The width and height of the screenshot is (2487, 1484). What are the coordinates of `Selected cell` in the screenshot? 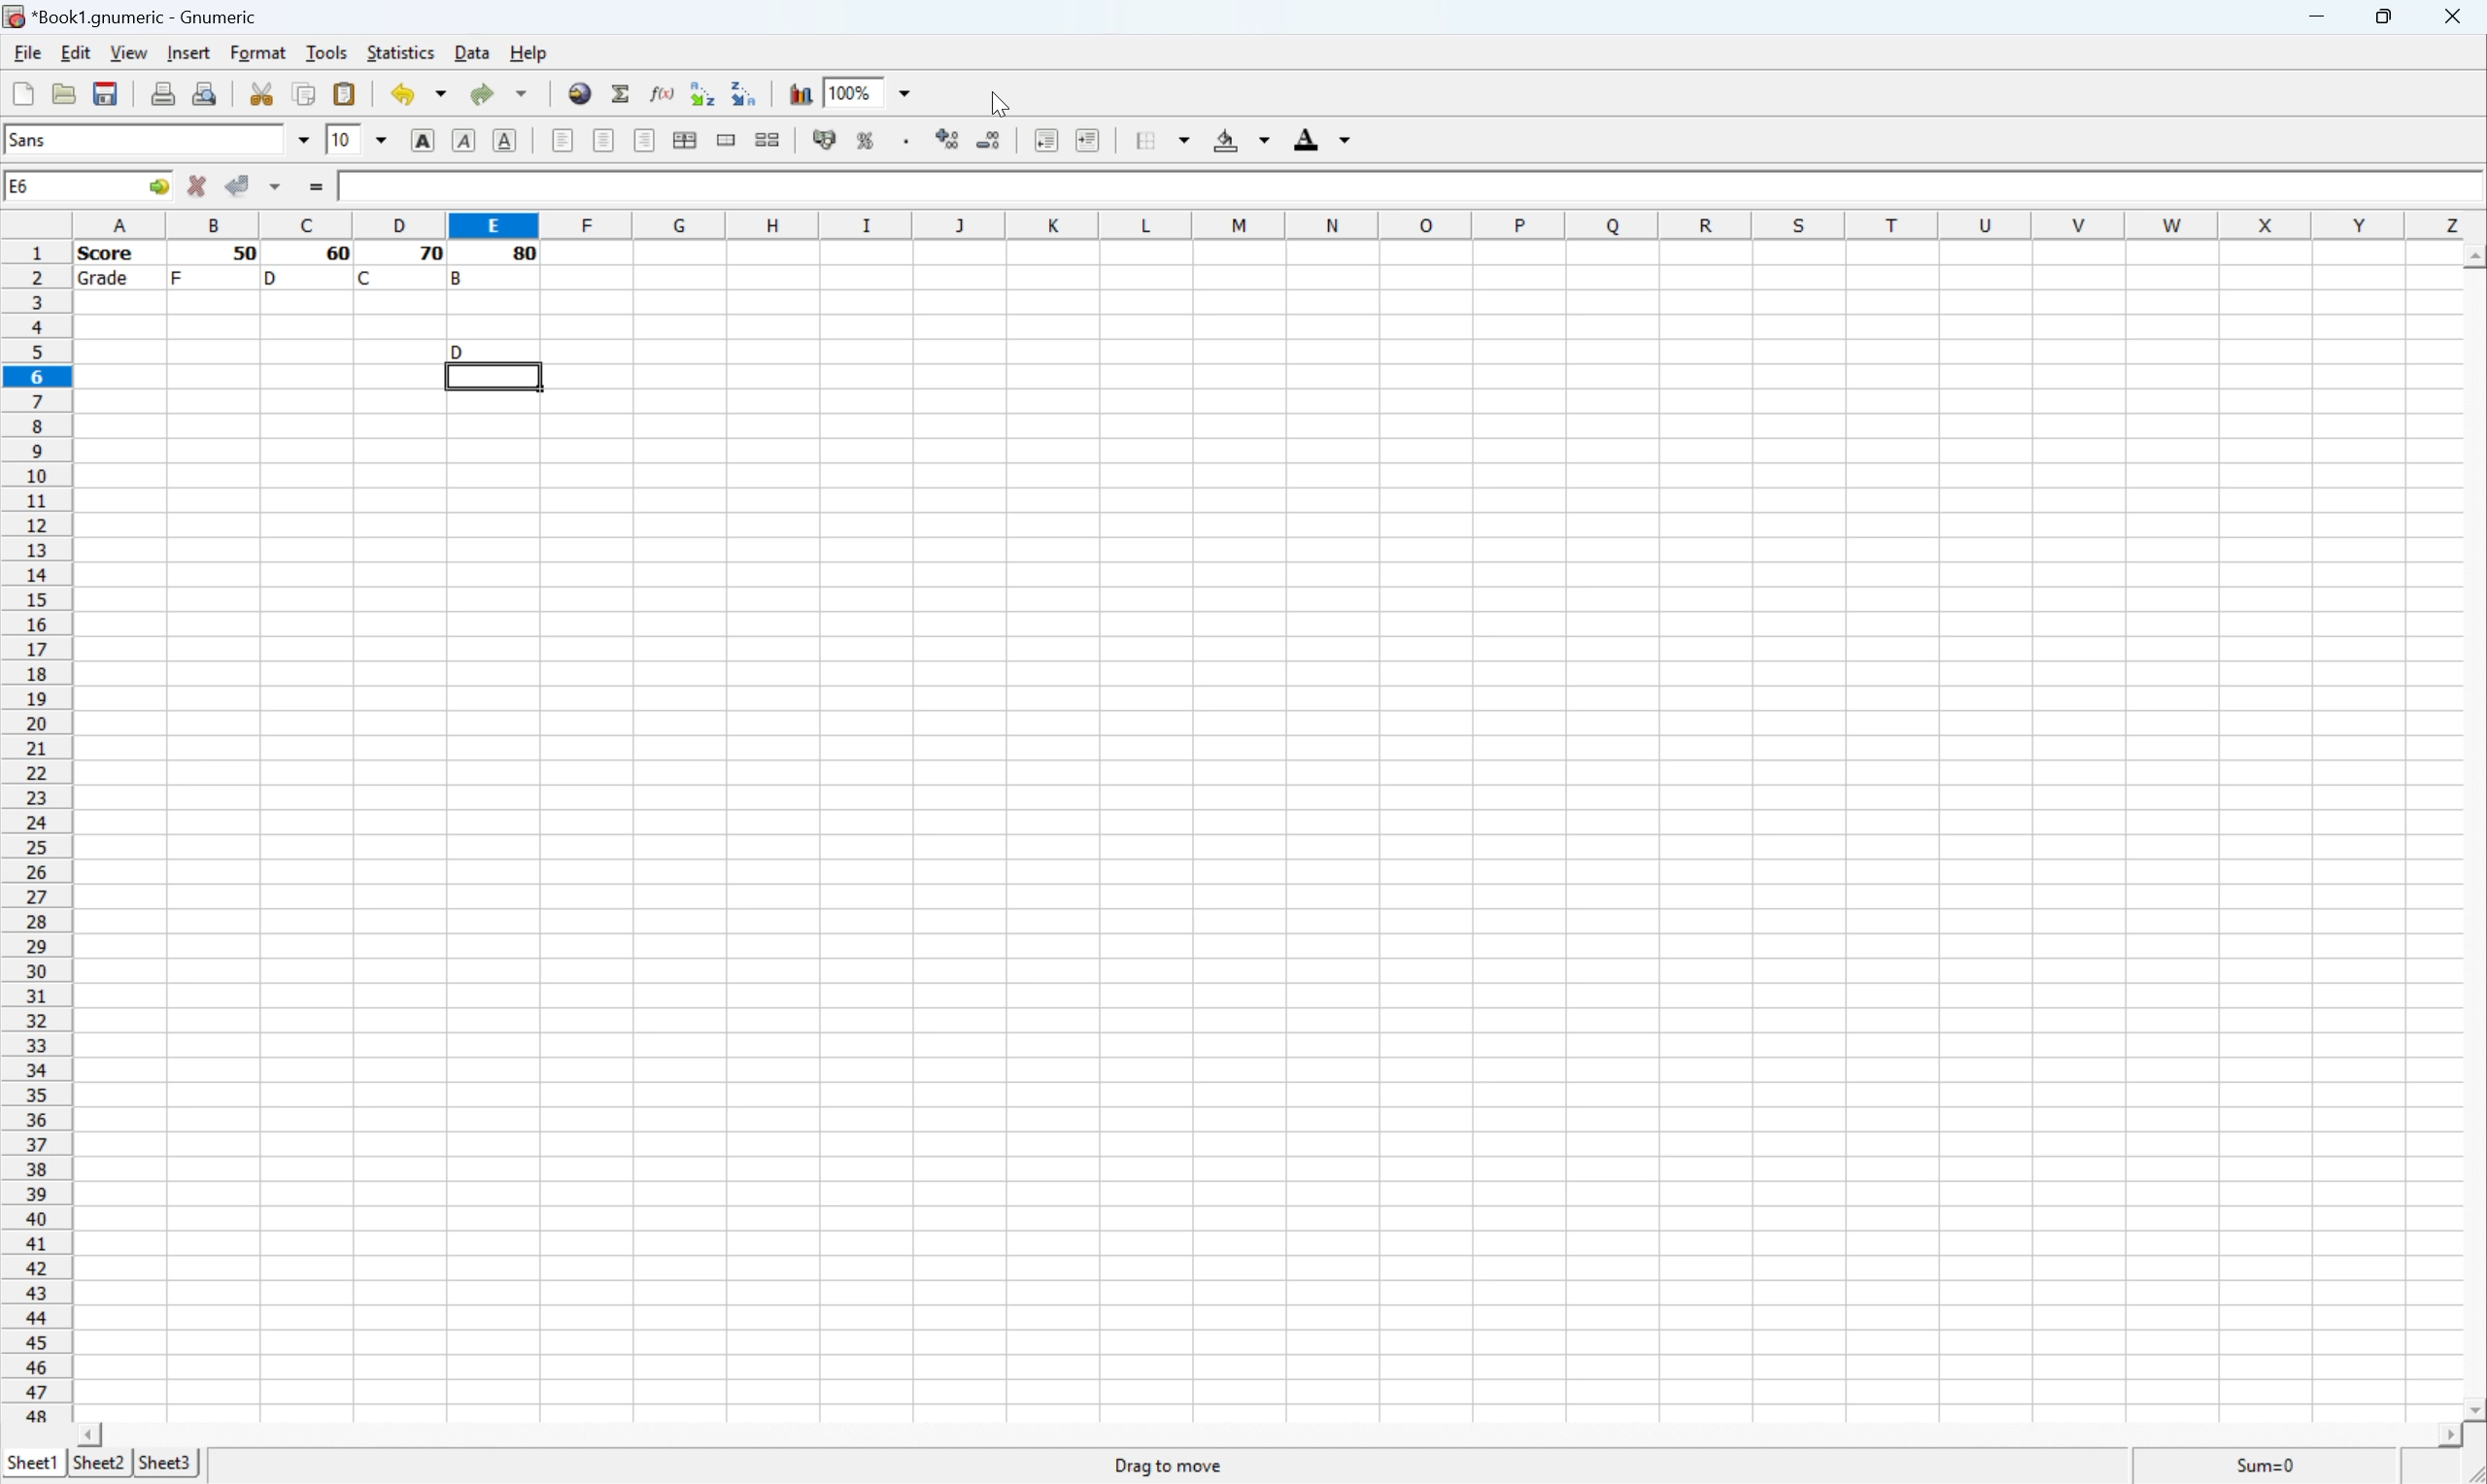 It's located at (495, 378).